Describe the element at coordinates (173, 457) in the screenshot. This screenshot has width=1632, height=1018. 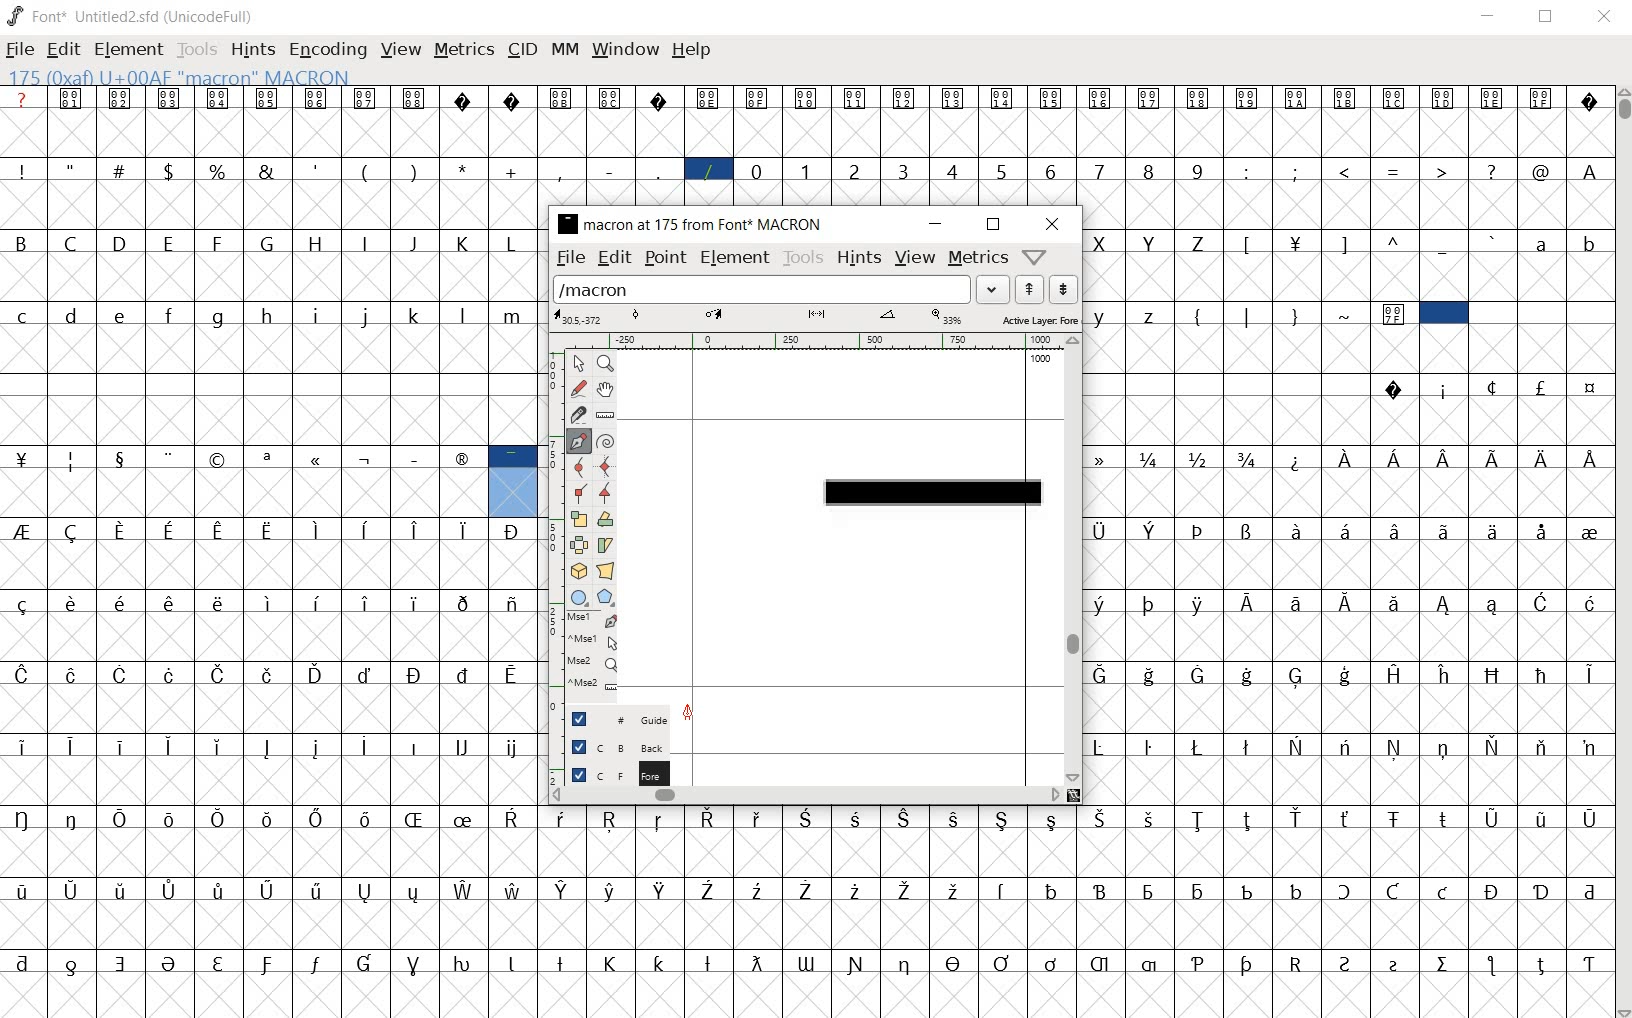
I see `Symbol` at that location.